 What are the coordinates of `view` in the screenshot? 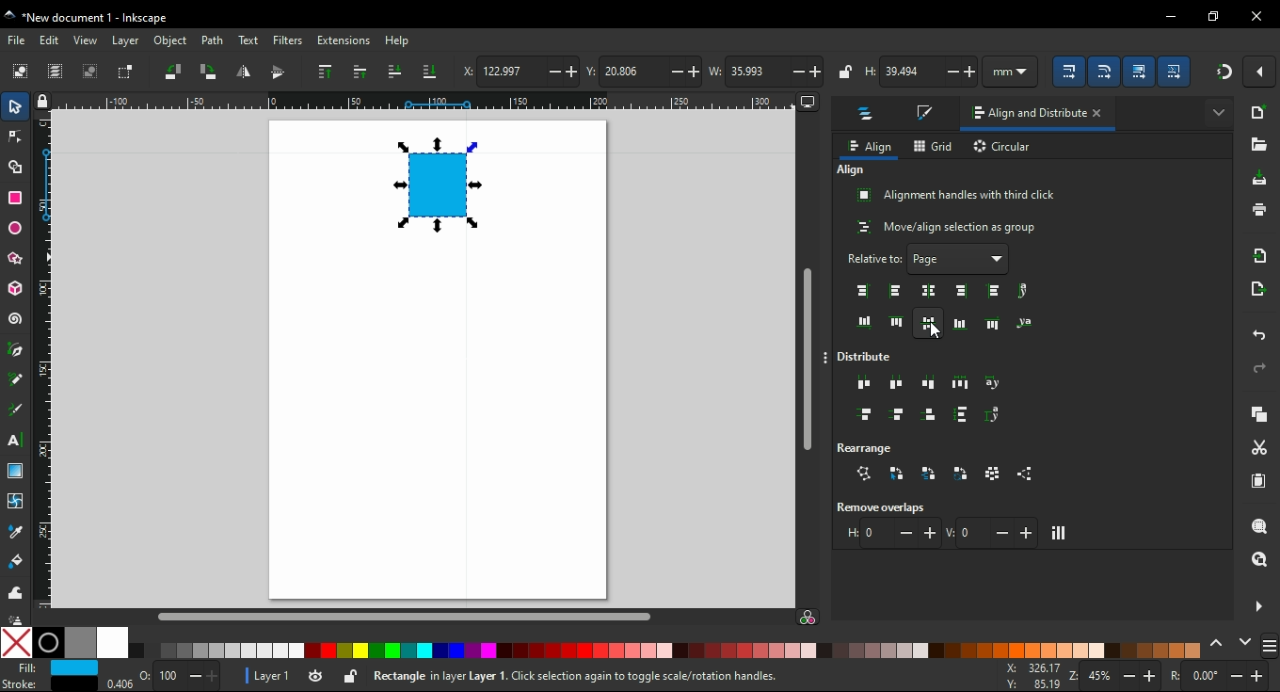 It's located at (86, 40).